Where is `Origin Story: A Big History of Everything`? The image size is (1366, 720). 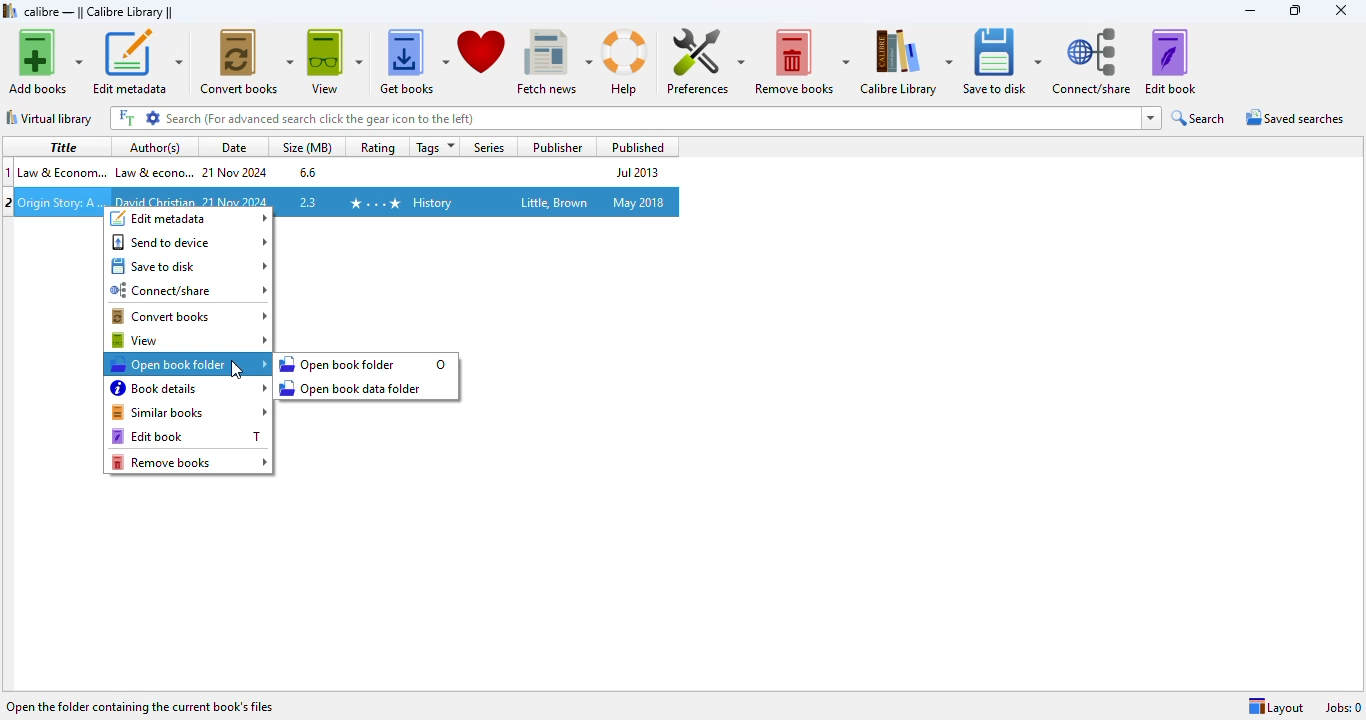 Origin Story: A Big History of Everything is located at coordinates (60, 204).